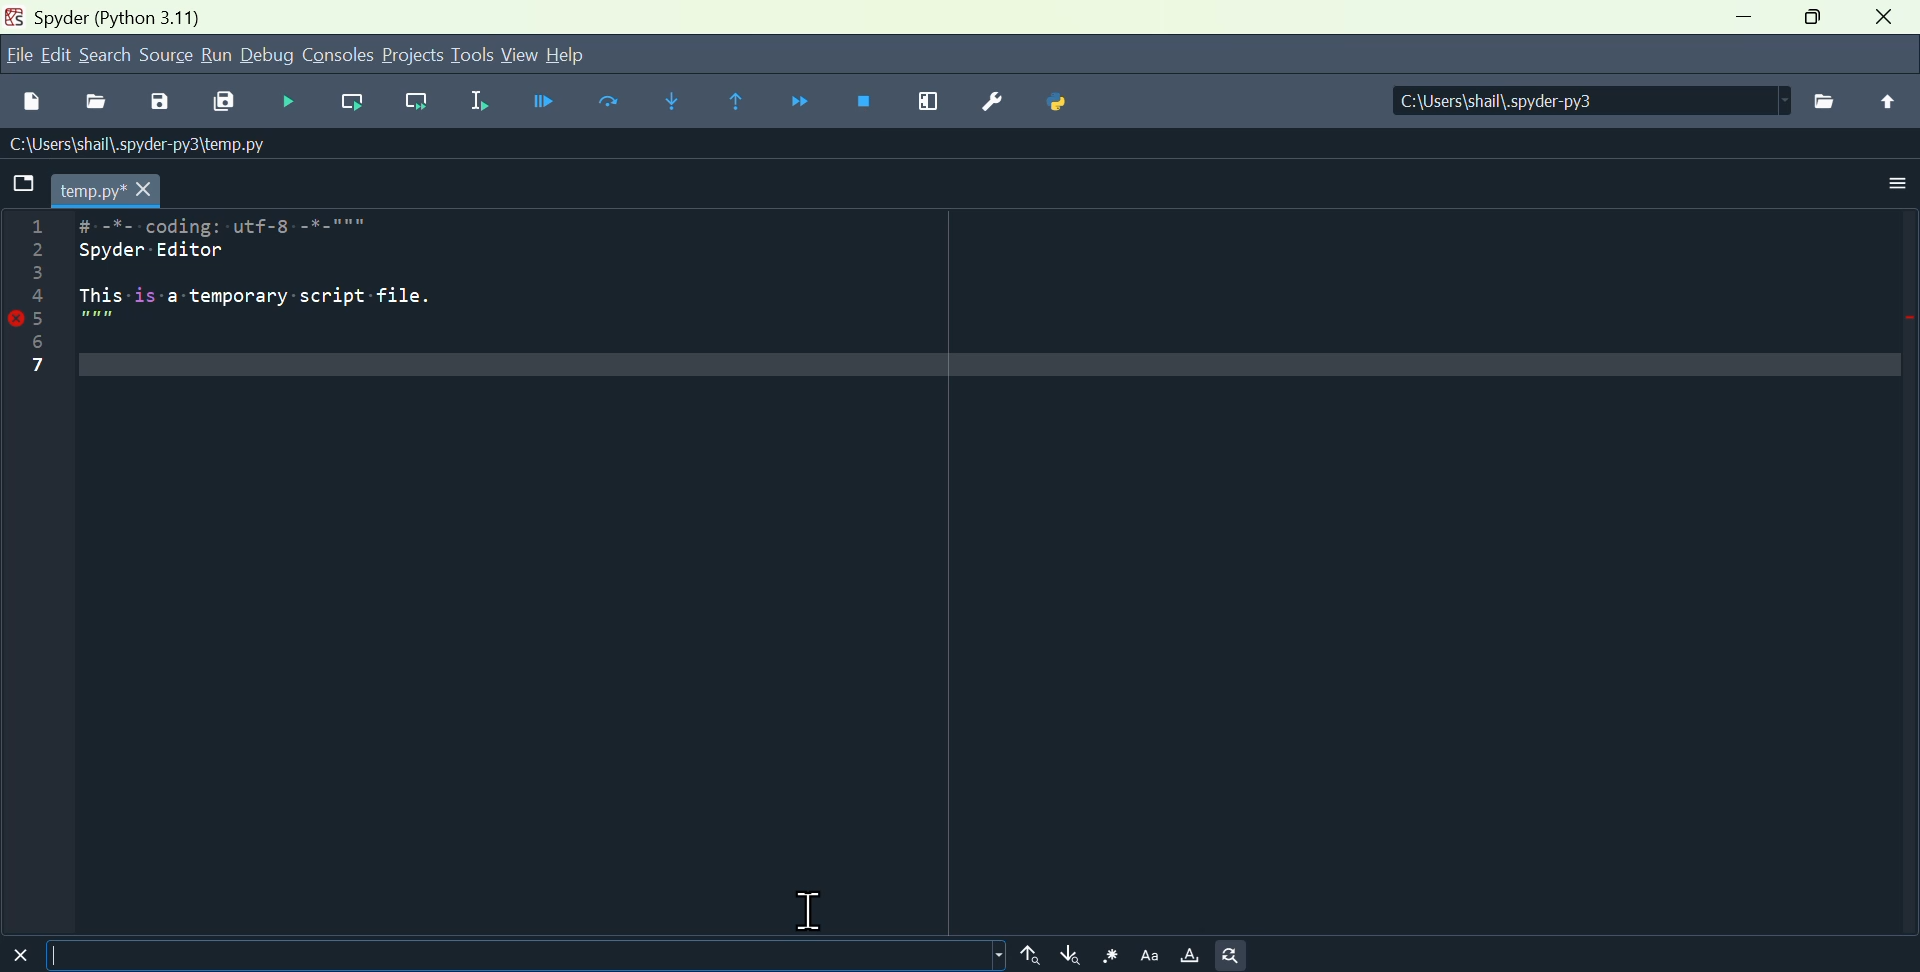 The image size is (1920, 972). Describe the element at coordinates (995, 573) in the screenshot. I see `# -*- coding: utf-8 -*- """ Spyder Editor  This is a temporary script file. """` at that location.